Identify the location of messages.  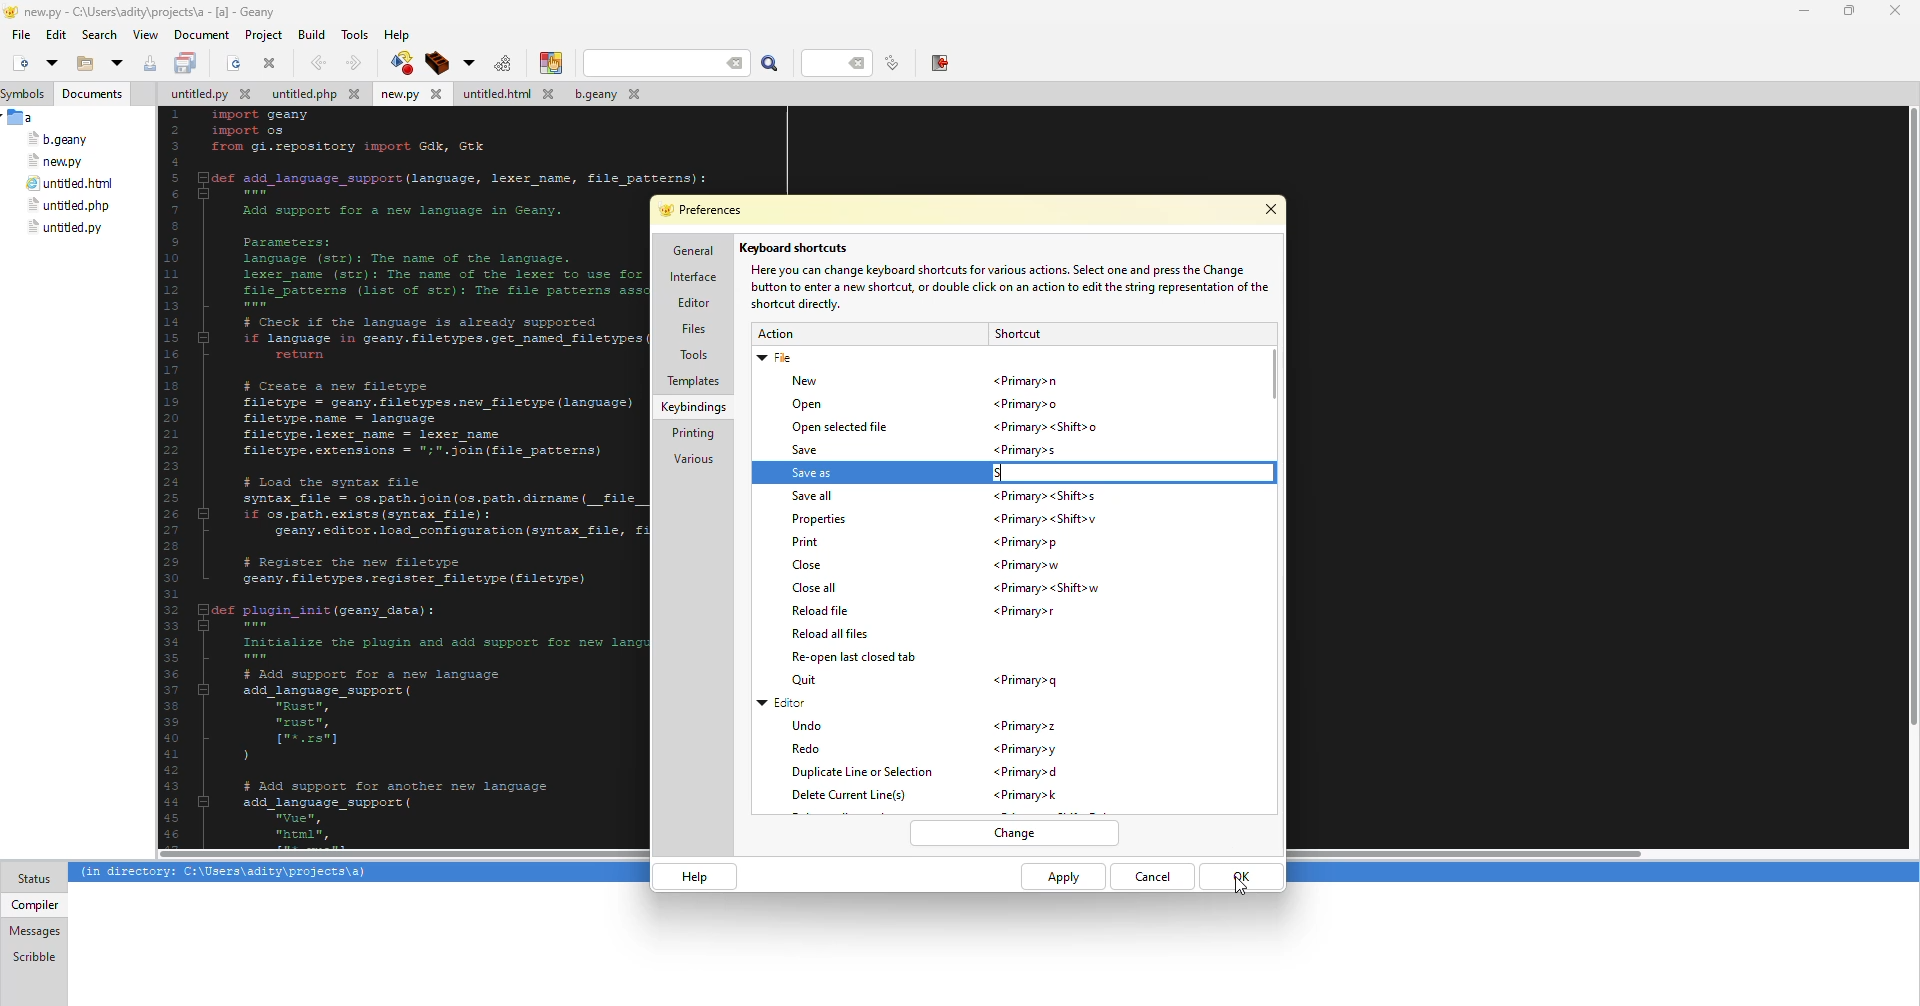
(35, 931).